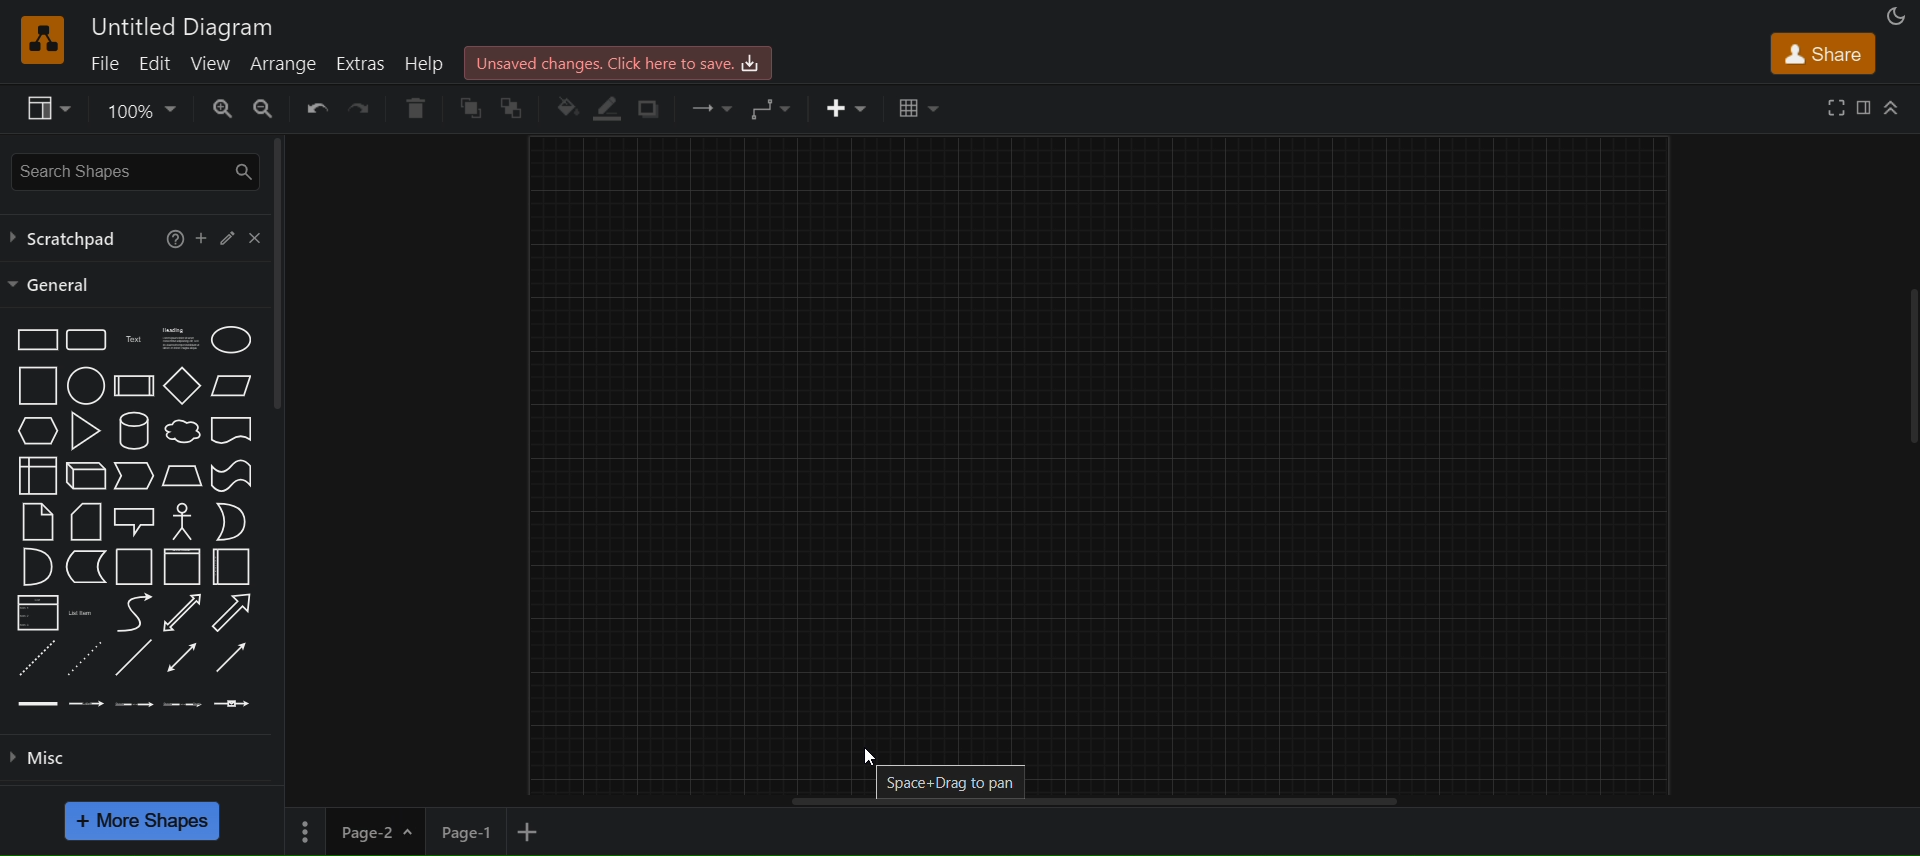 The image size is (1920, 856). Describe the element at coordinates (182, 613) in the screenshot. I see `bidirectional arrow` at that location.